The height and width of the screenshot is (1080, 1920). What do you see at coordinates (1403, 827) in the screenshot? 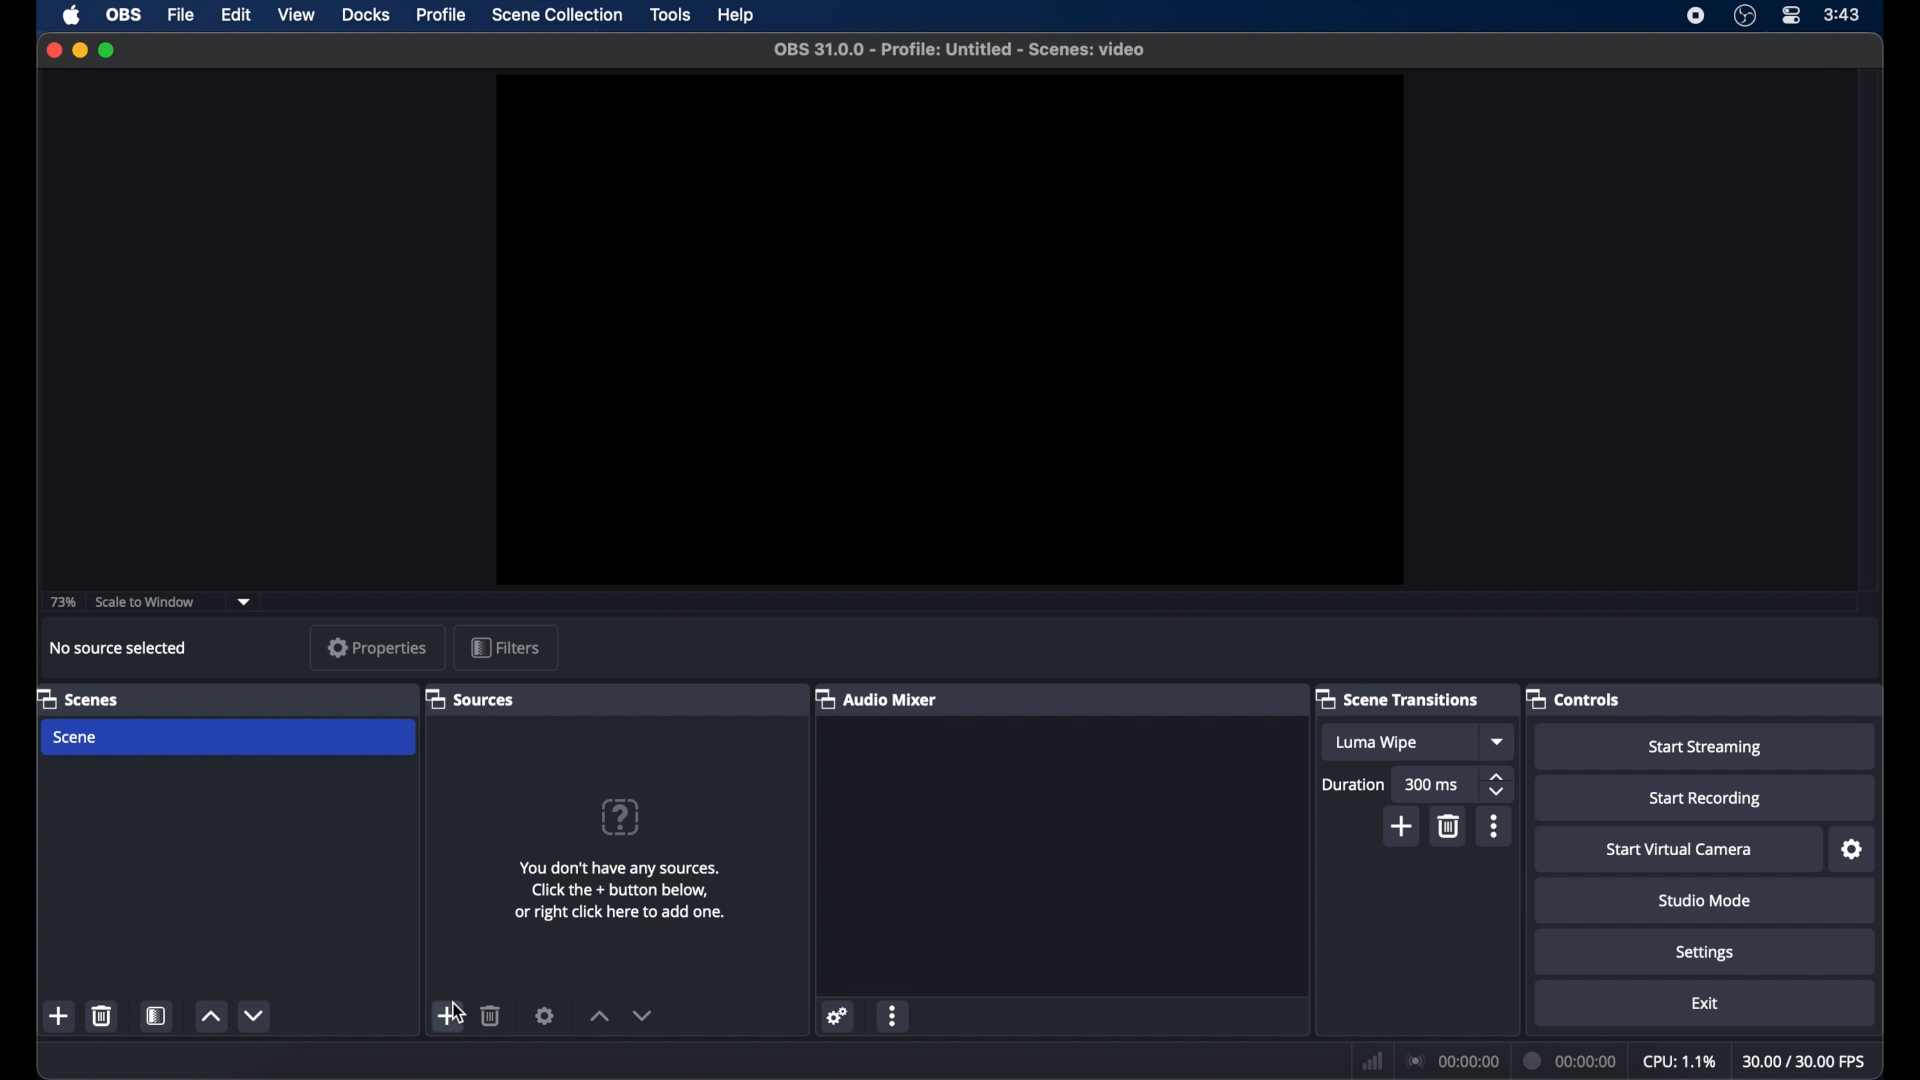
I see `add` at bounding box center [1403, 827].